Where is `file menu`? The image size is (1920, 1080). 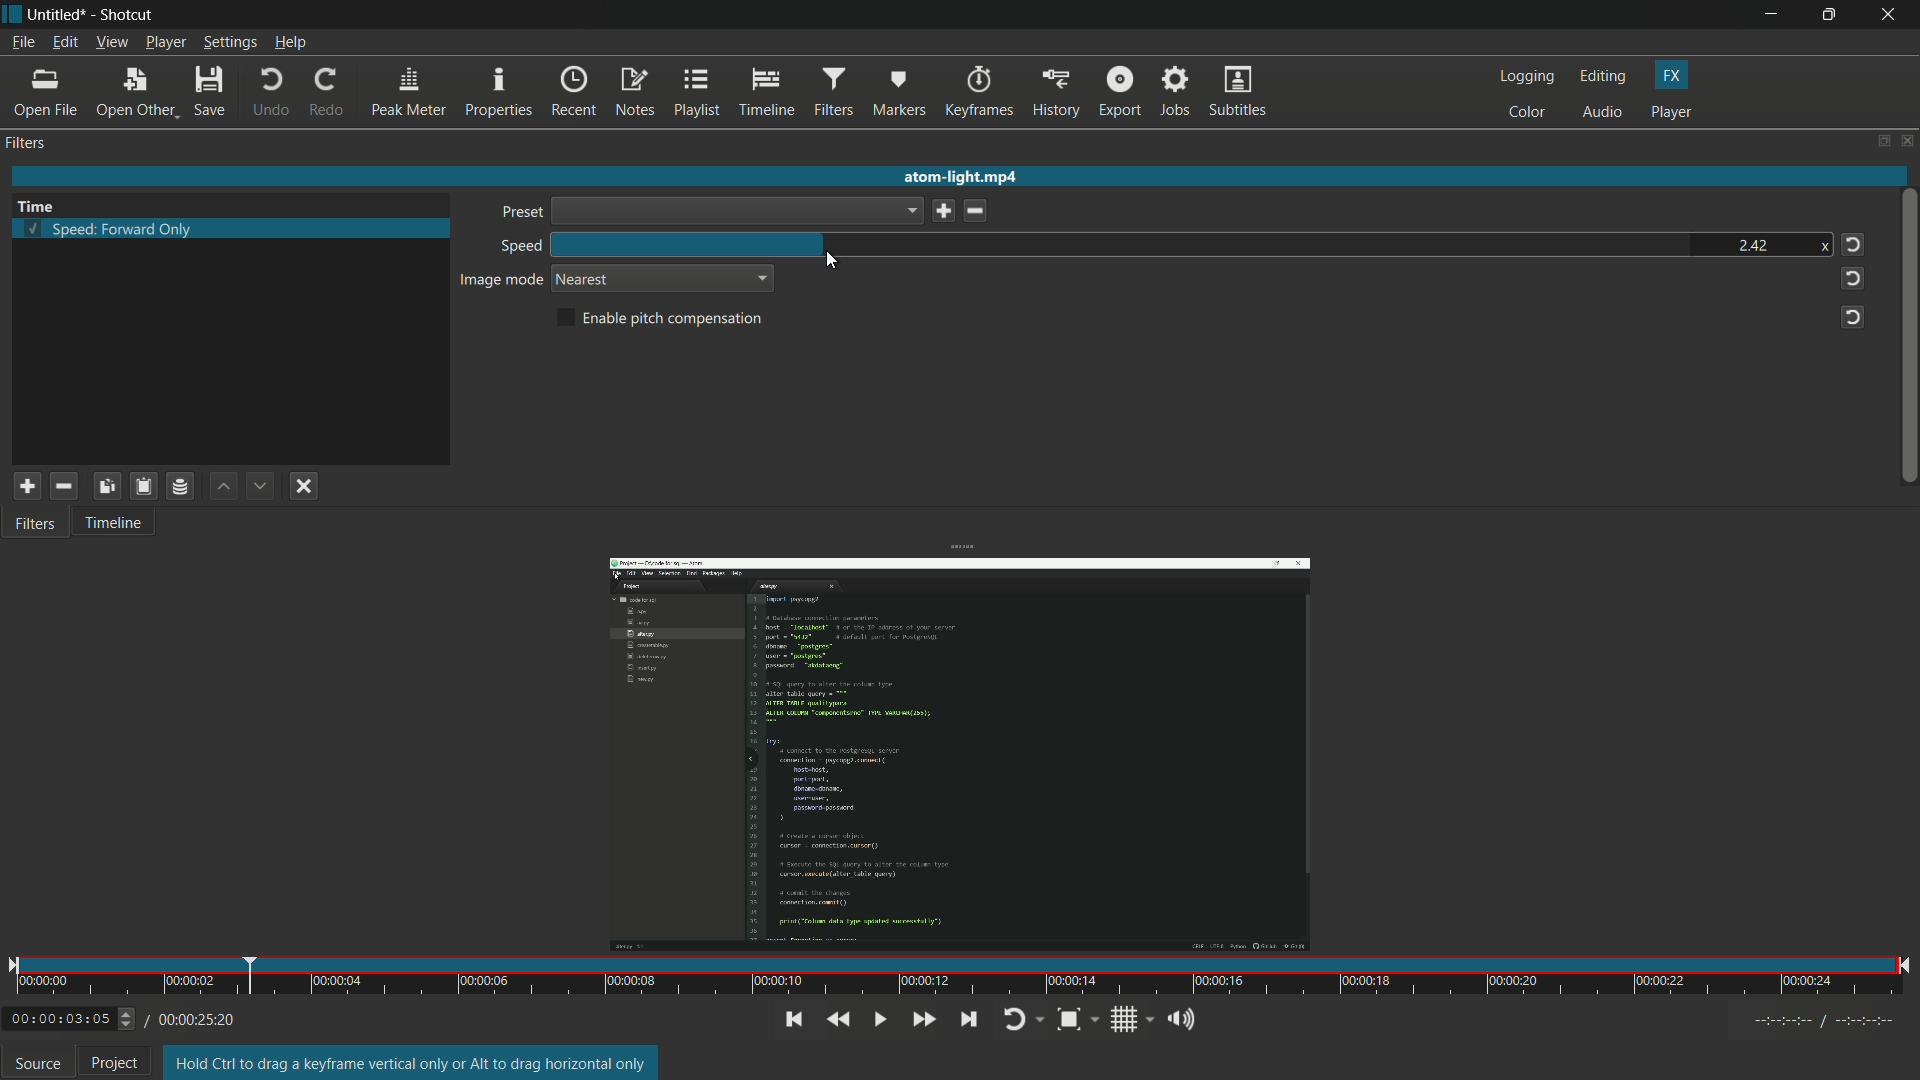
file menu is located at coordinates (22, 42).